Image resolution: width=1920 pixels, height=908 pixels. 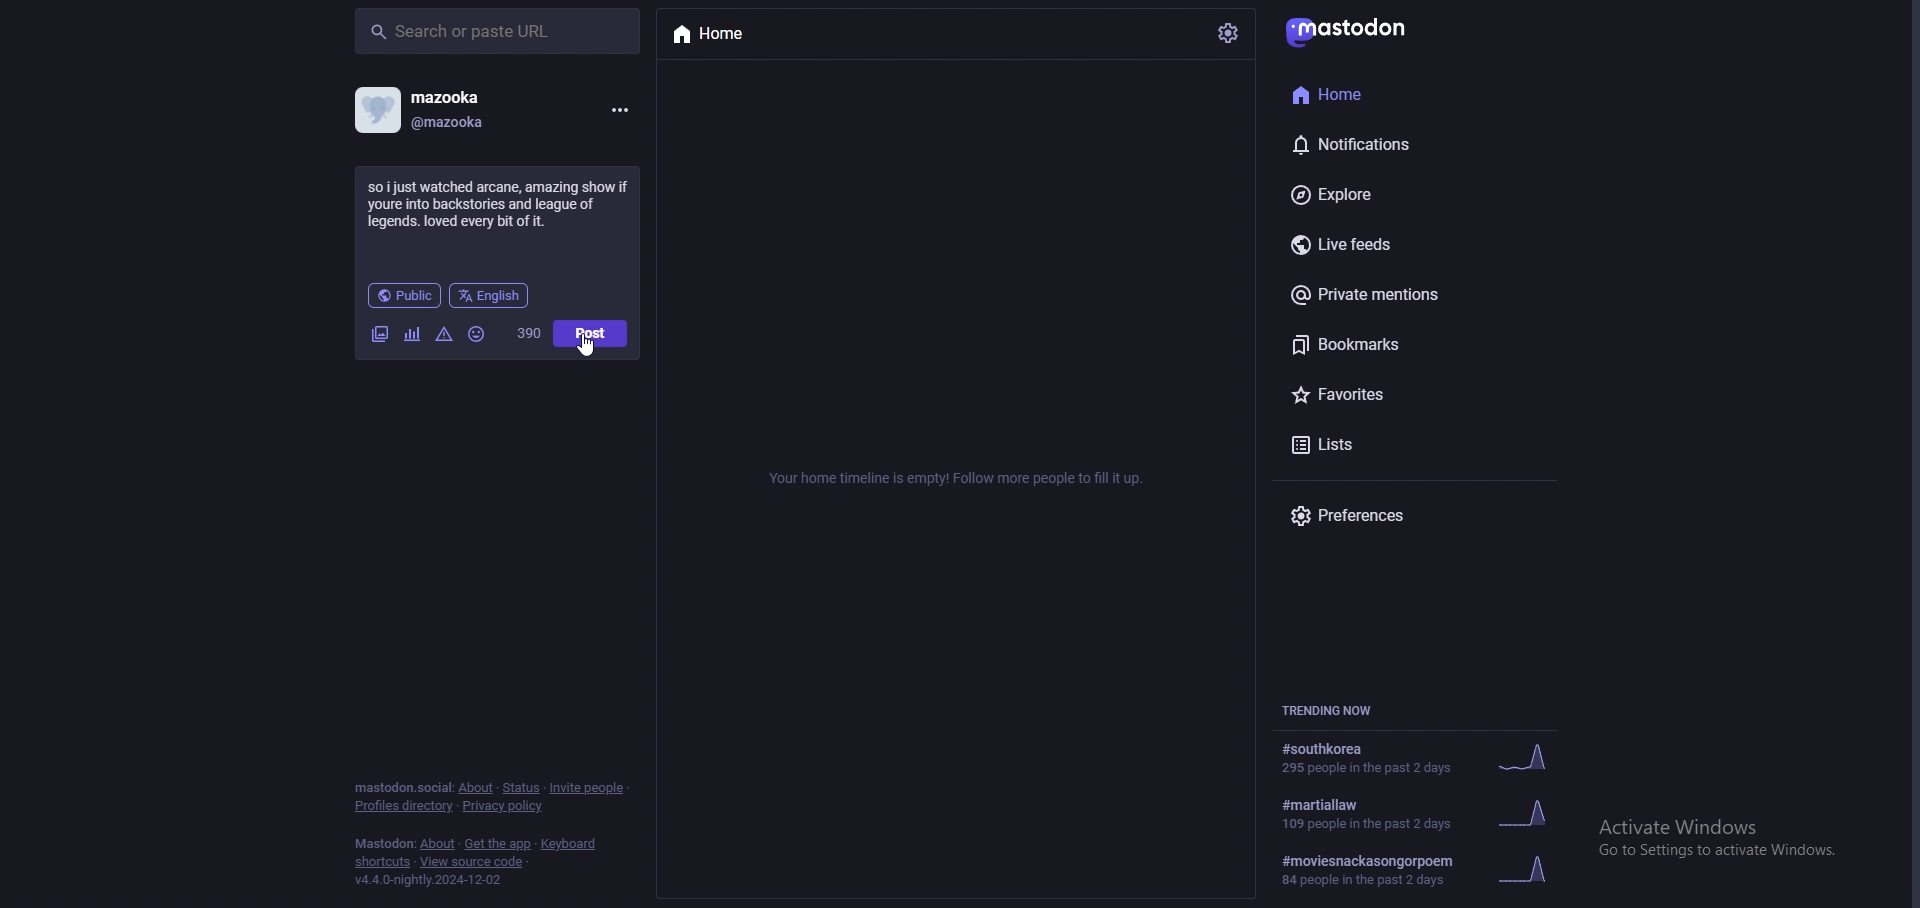 What do you see at coordinates (497, 208) in the screenshot?
I see `status` at bounding box center [497, 208].